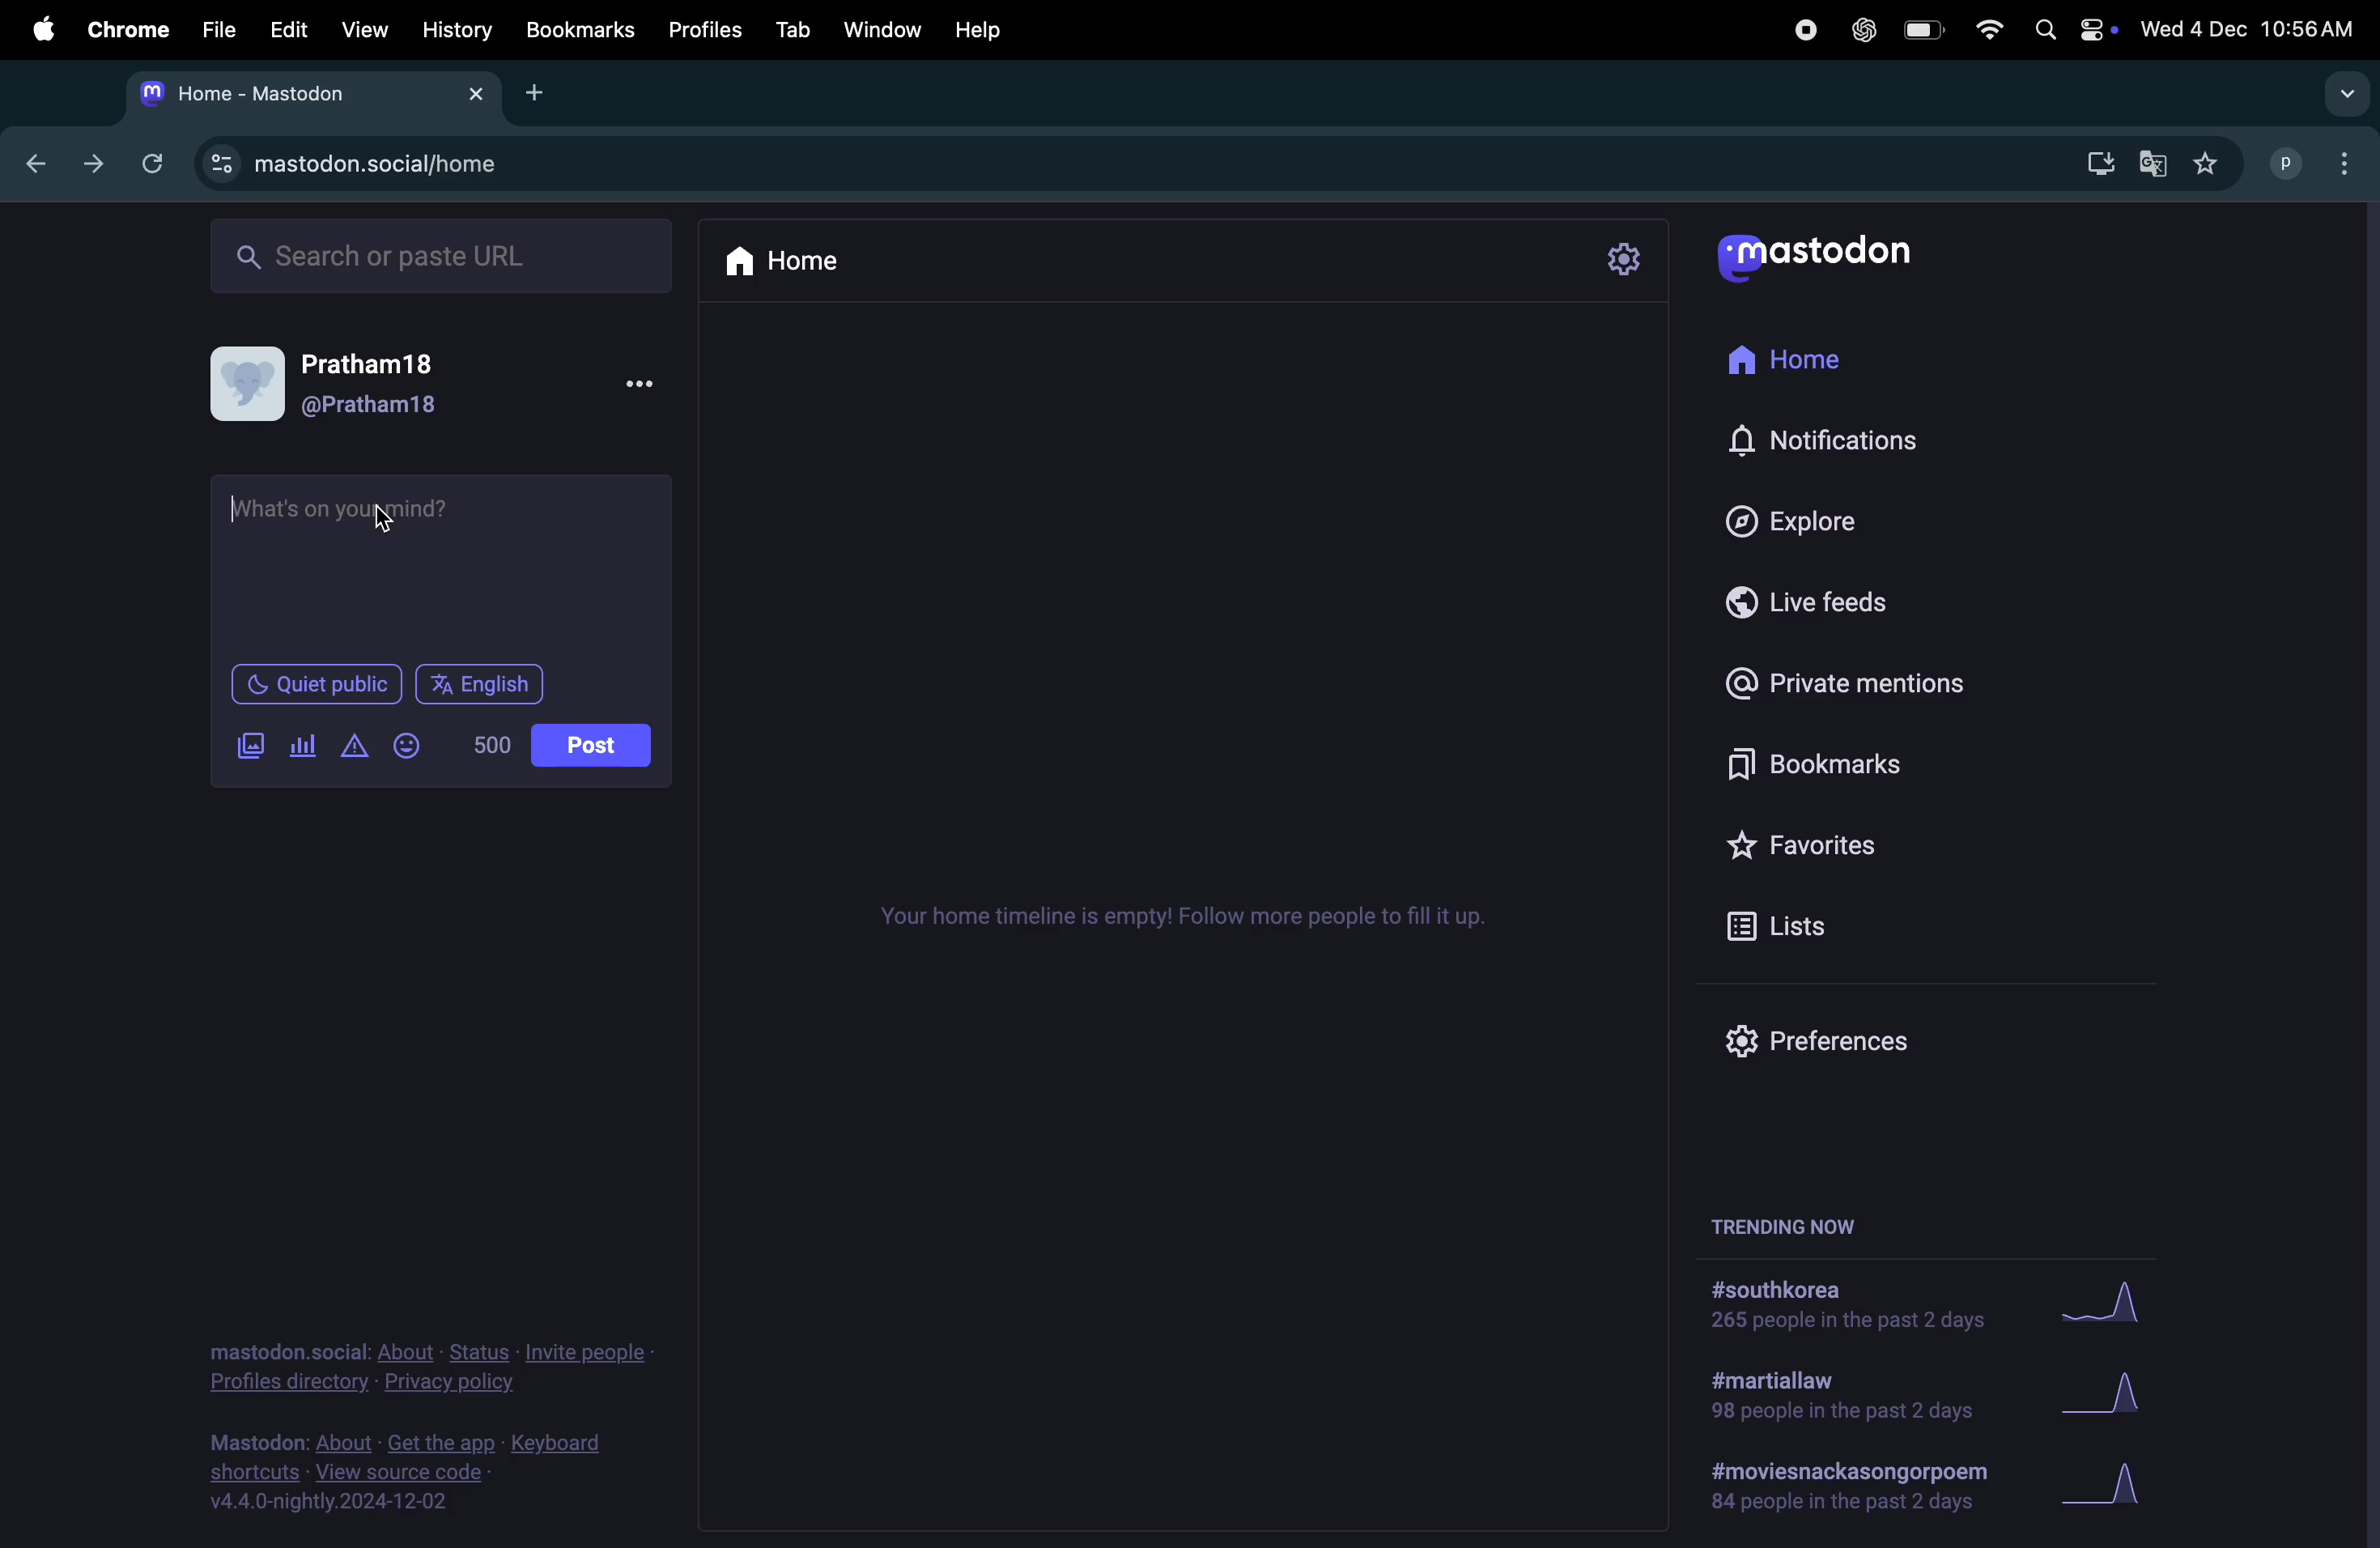 This screenshot has height=1548, width=2380. I want to click on Profiles, so click(704, 27).